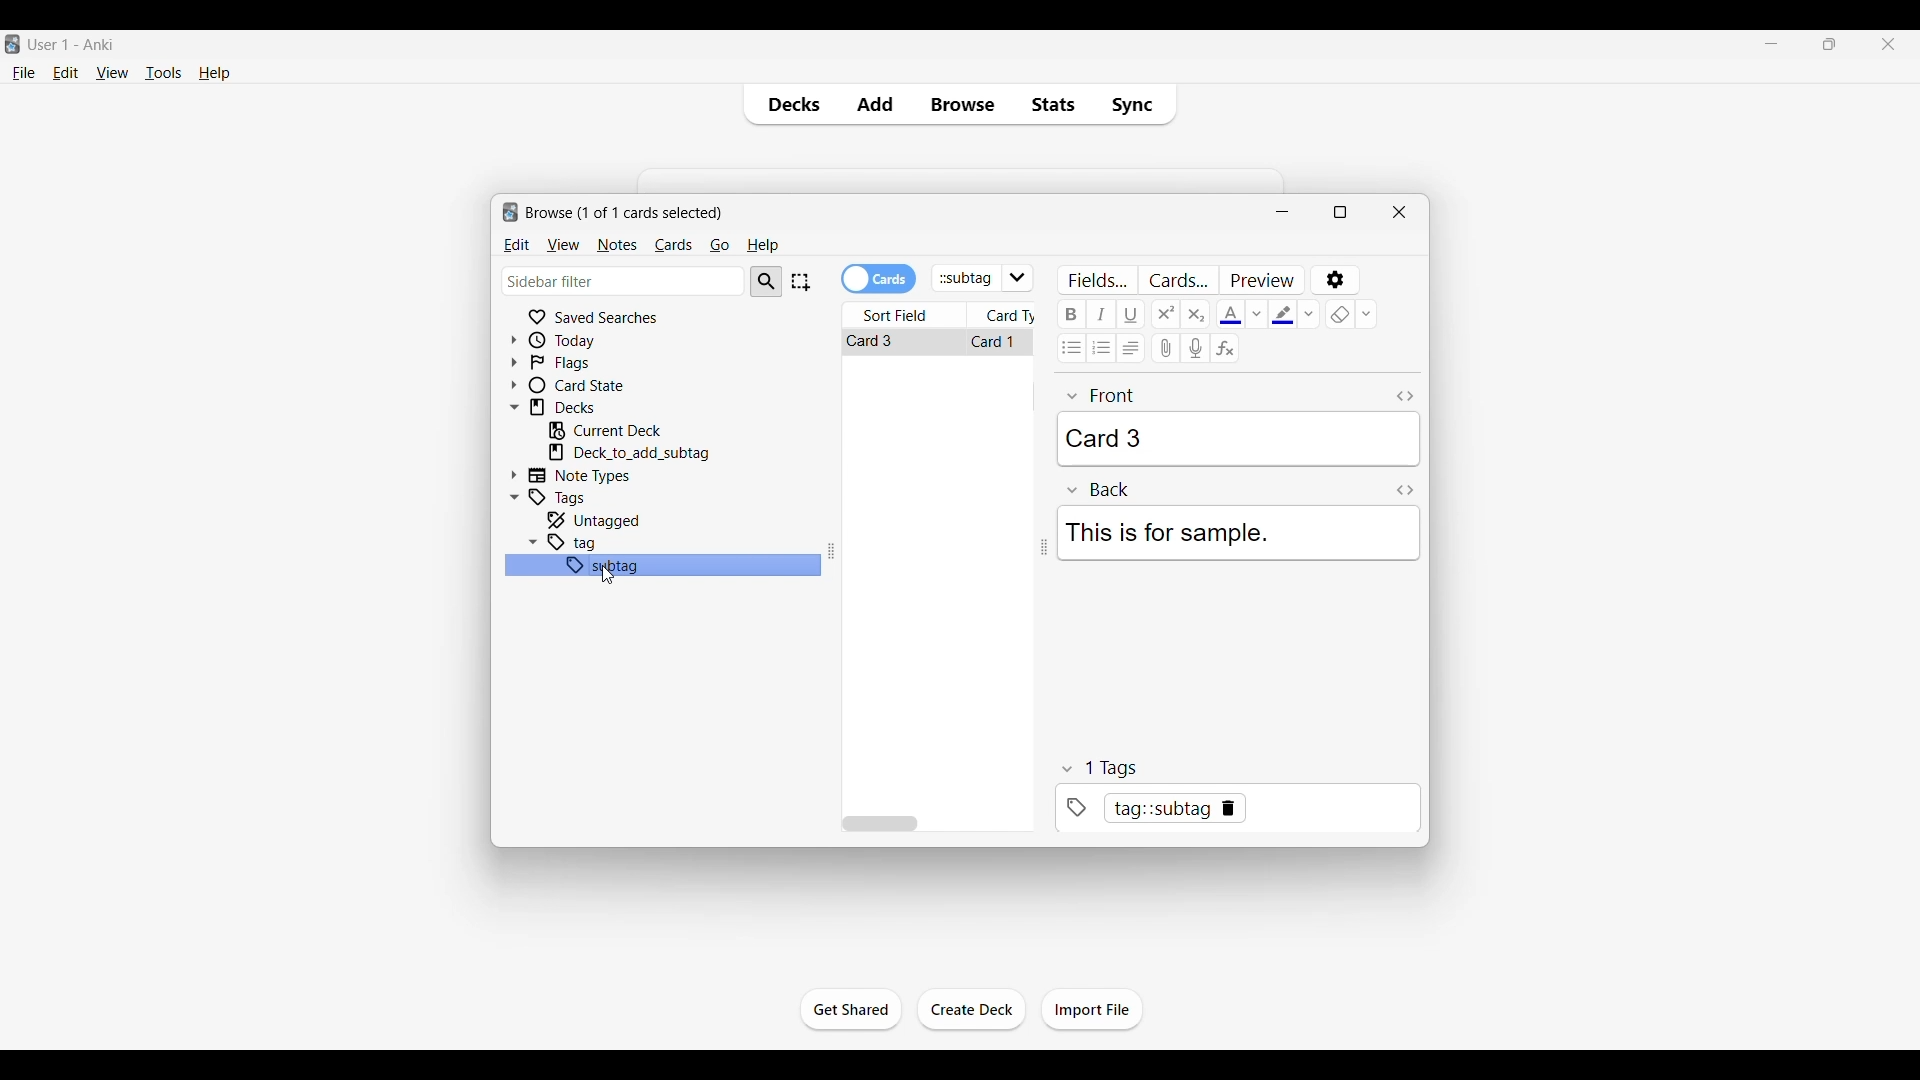  What do you see at coordinates (592, 384) in the screenshot?
I see `Click to go to card state` at bounding box center [592, 384].